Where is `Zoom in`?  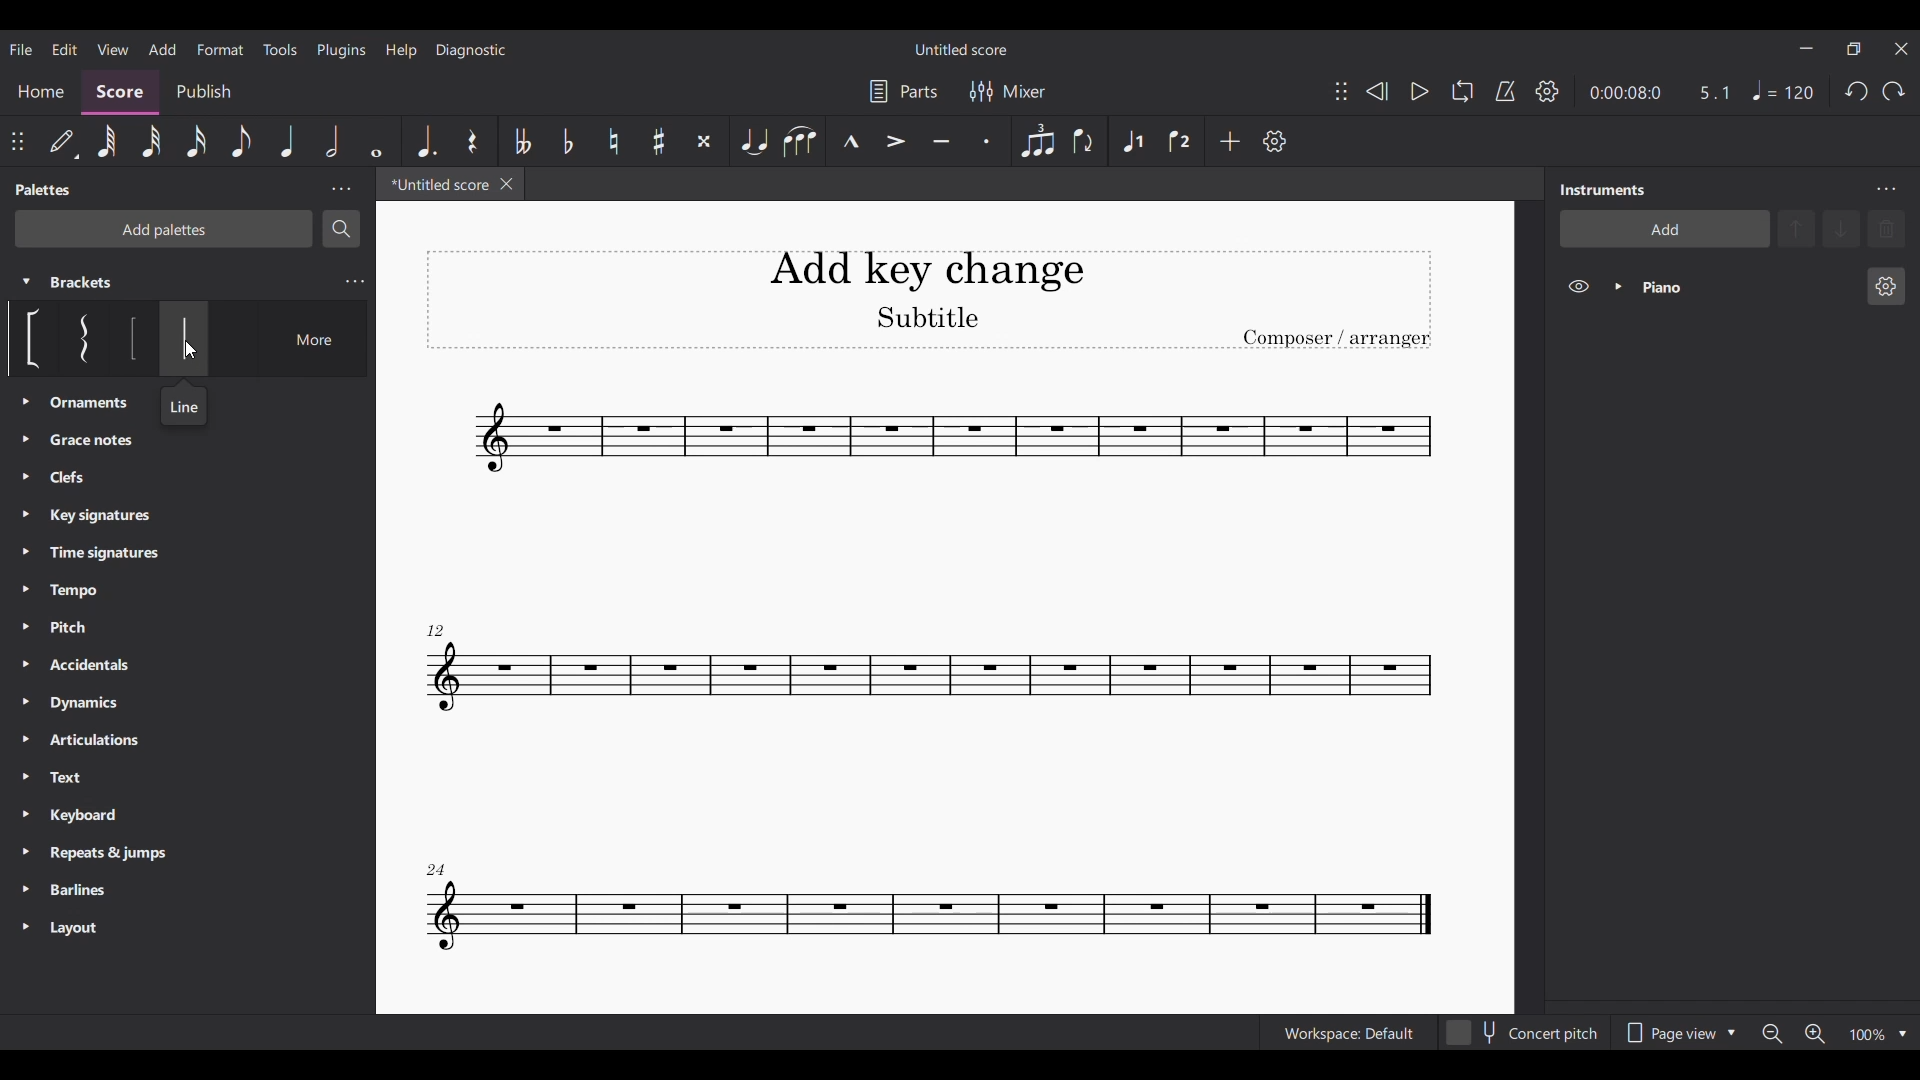 Zoom in is located at coordinates (1815, 1034).